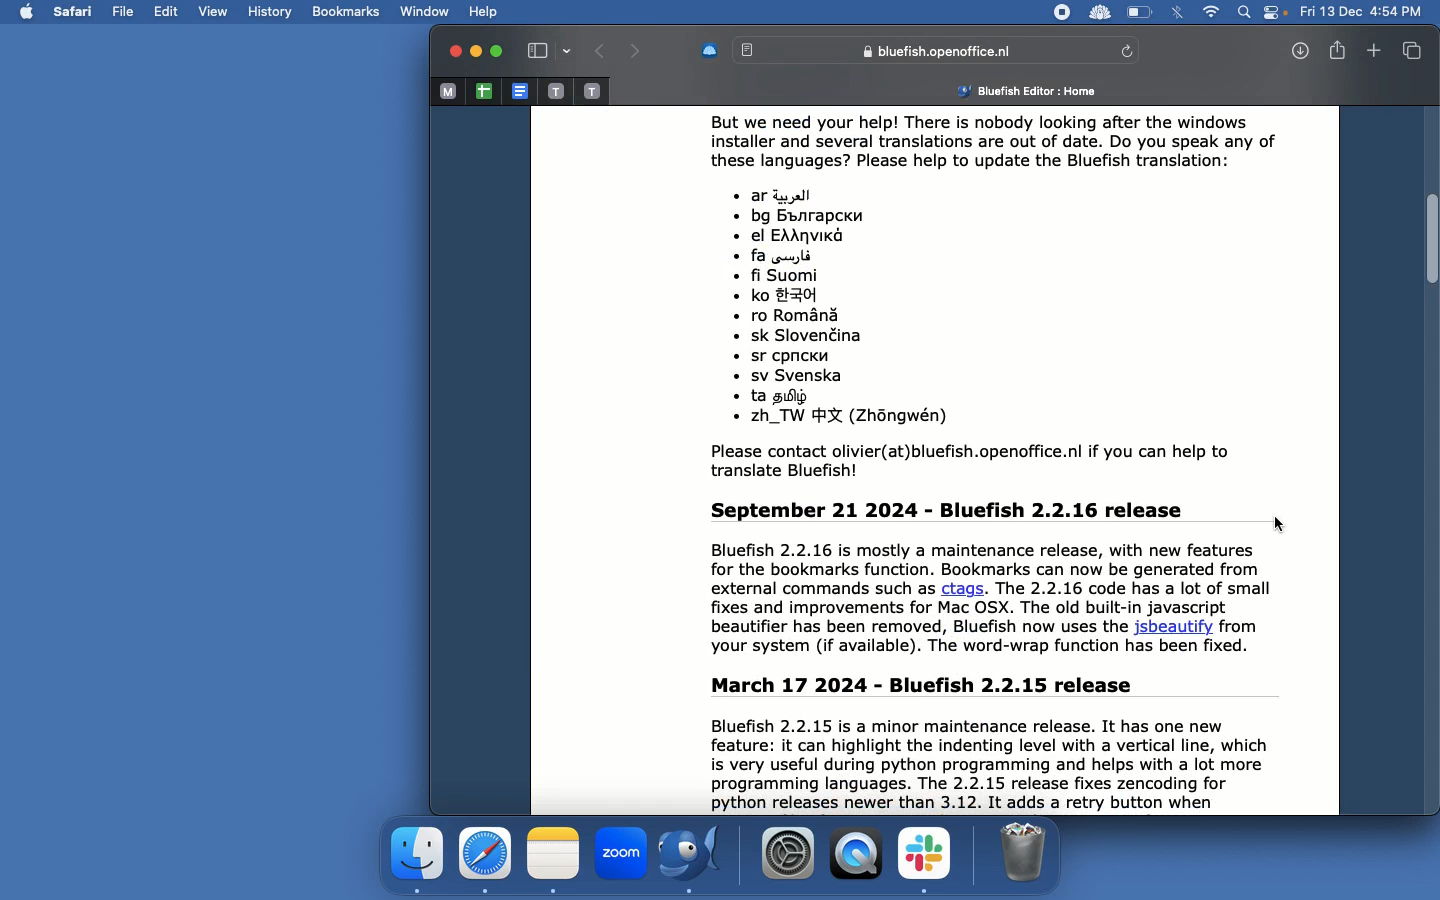  I want to click on Pinned tab, so click(448, 91).